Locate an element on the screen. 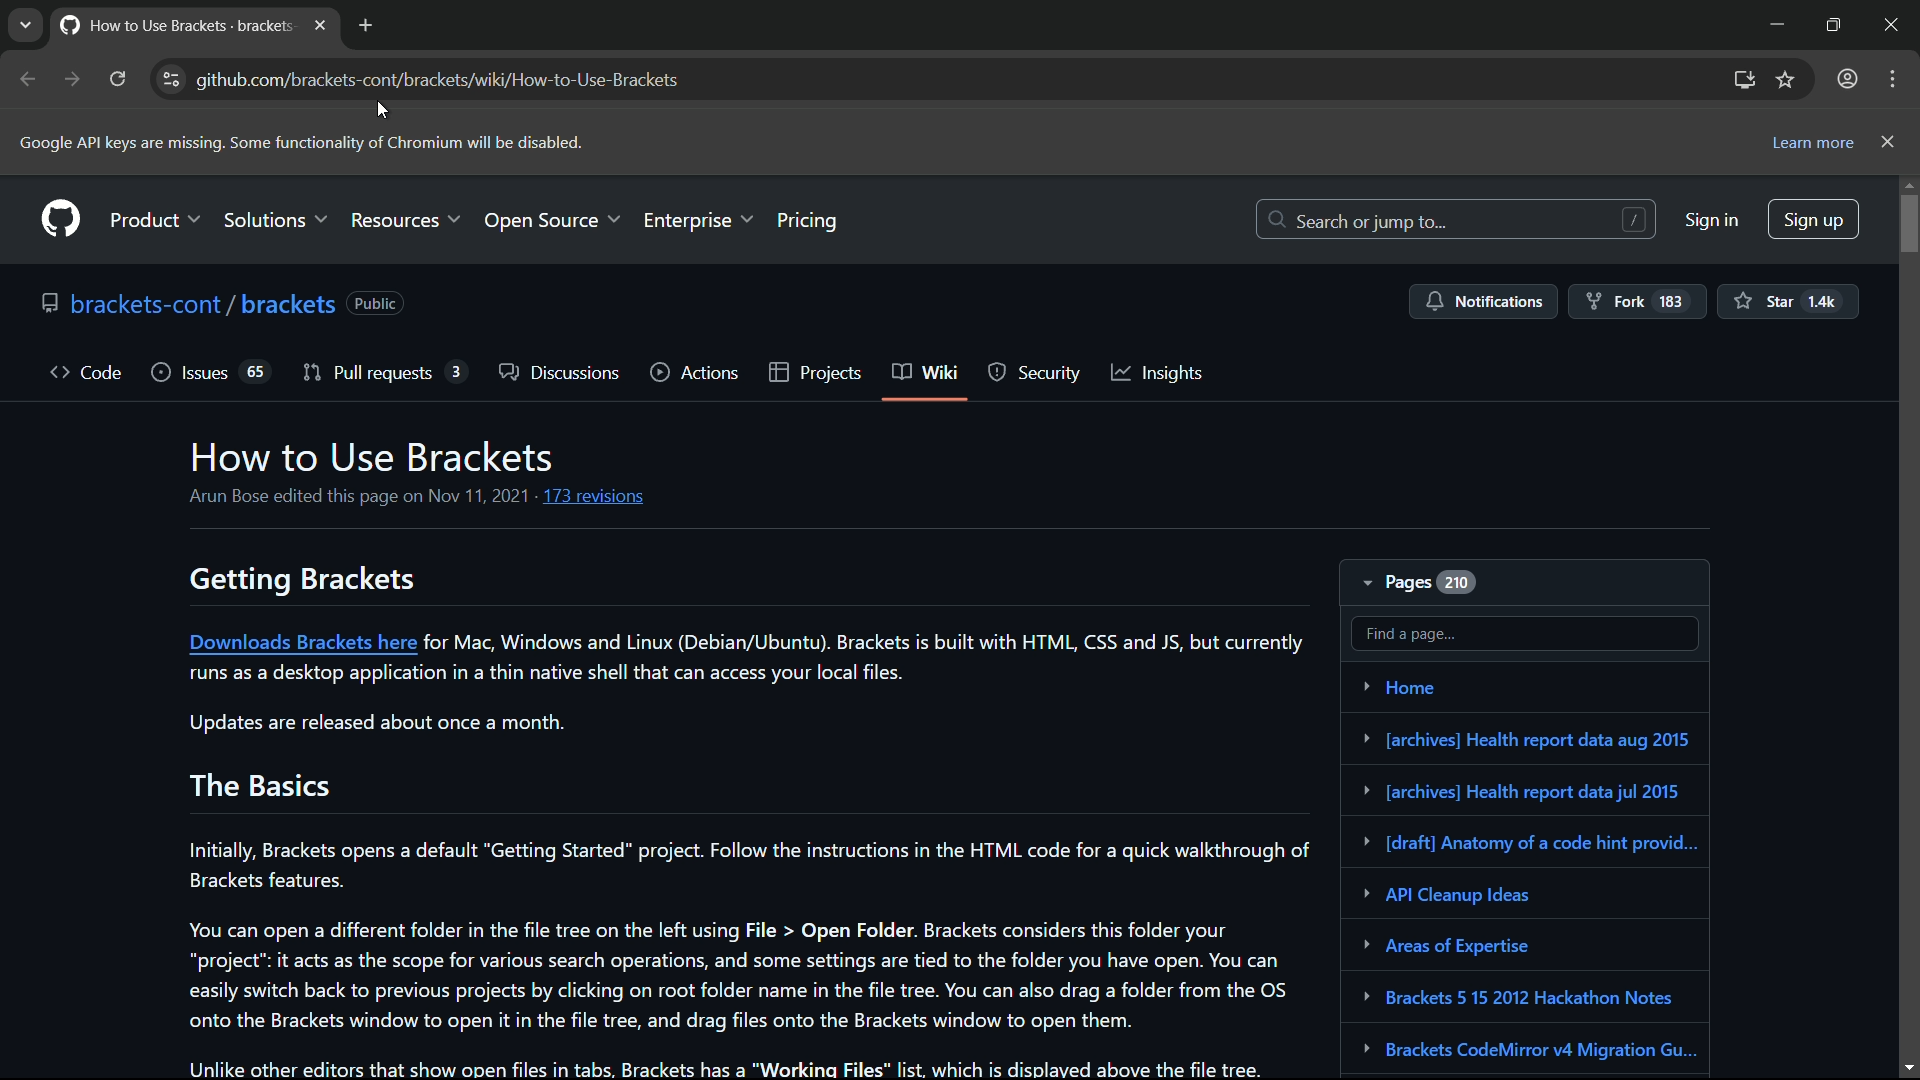 Image resolution: width=1920 pixels, height=1080 pixels. issues 65 is located at coordinates (212, 372).